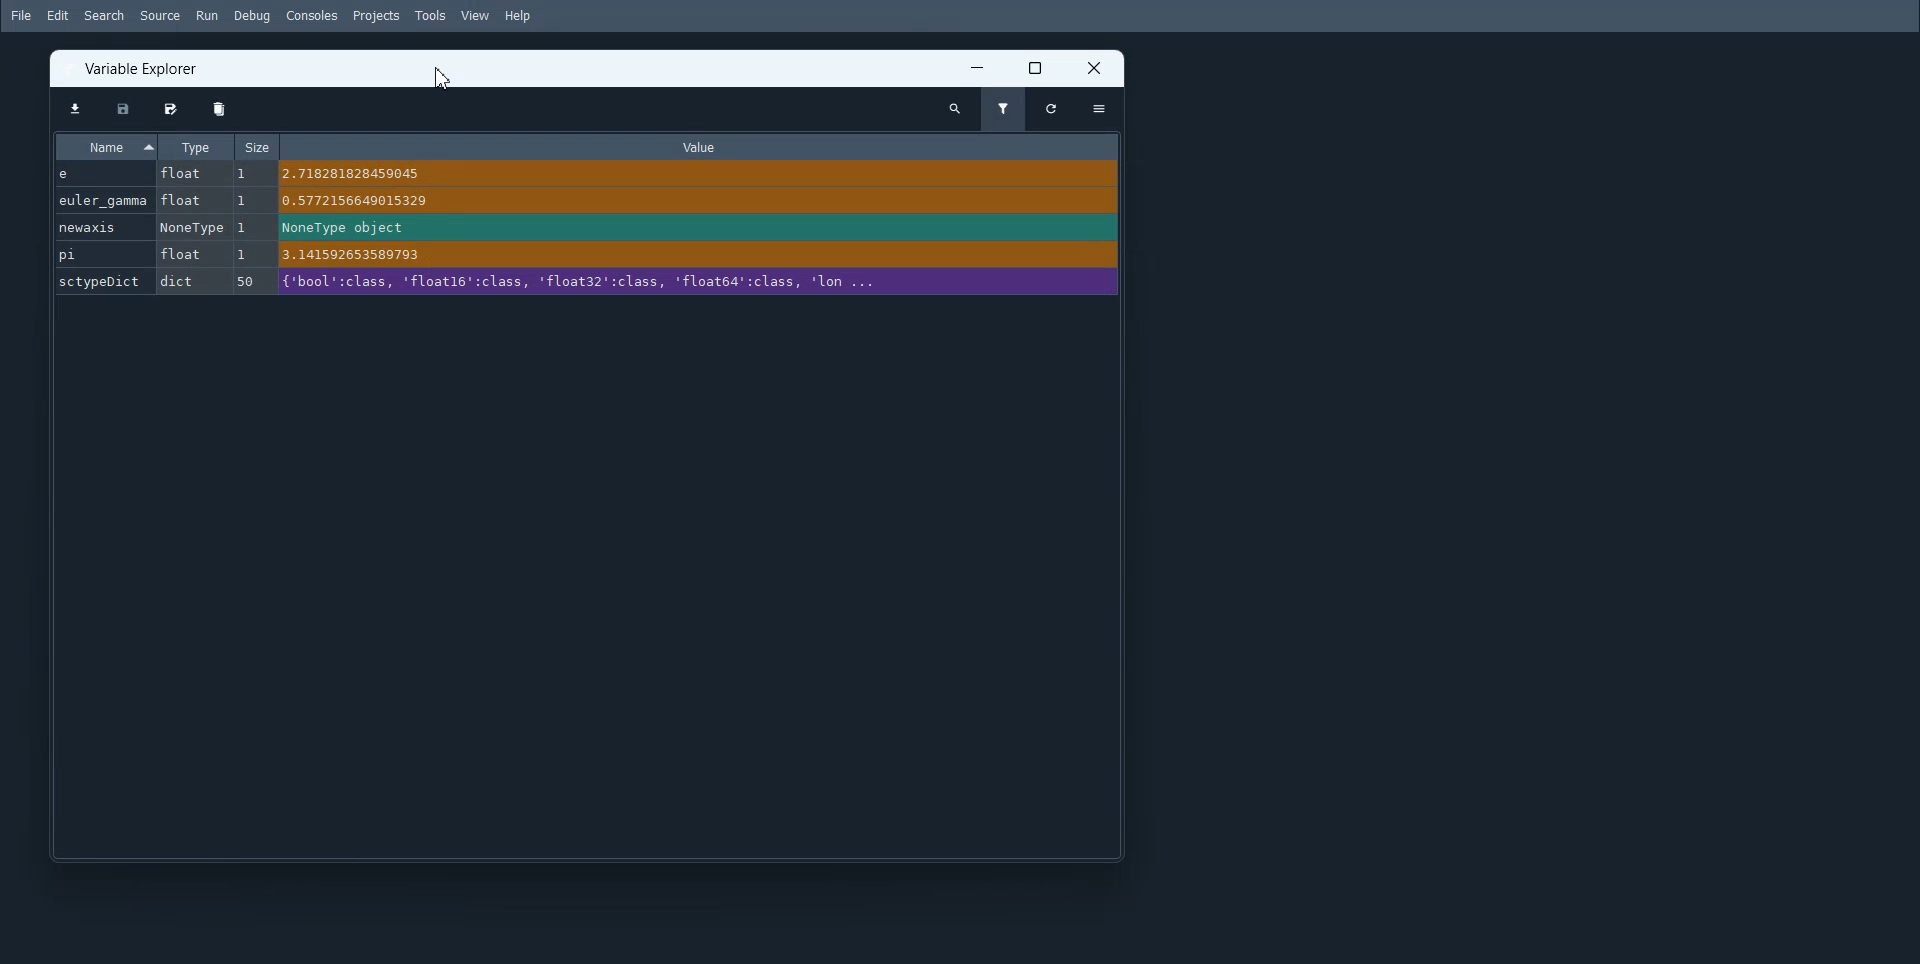 The height and width of the screenshot is (964, 1920). Describe the element at coordinates (170, 108) in the screenshot. I see `Save data as` at that location.